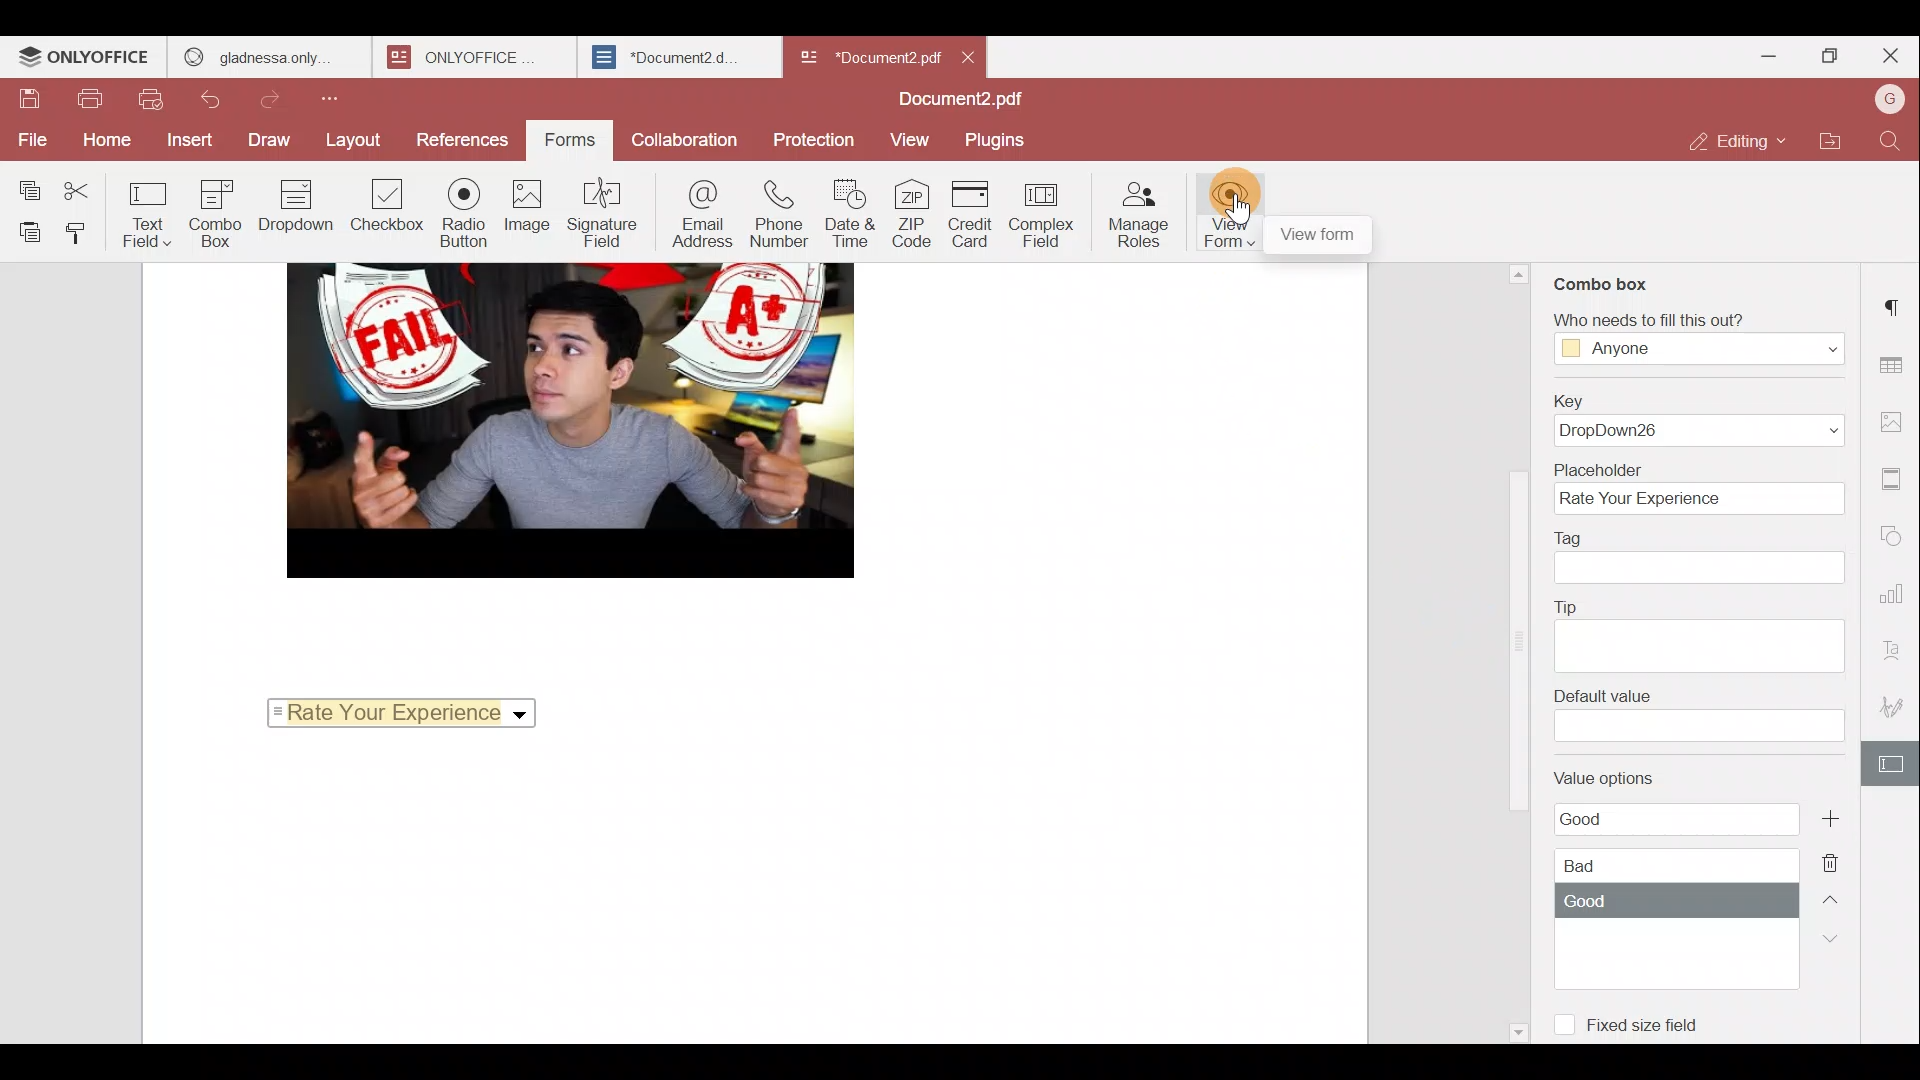  I want to click on Print file, so click(90, 102).